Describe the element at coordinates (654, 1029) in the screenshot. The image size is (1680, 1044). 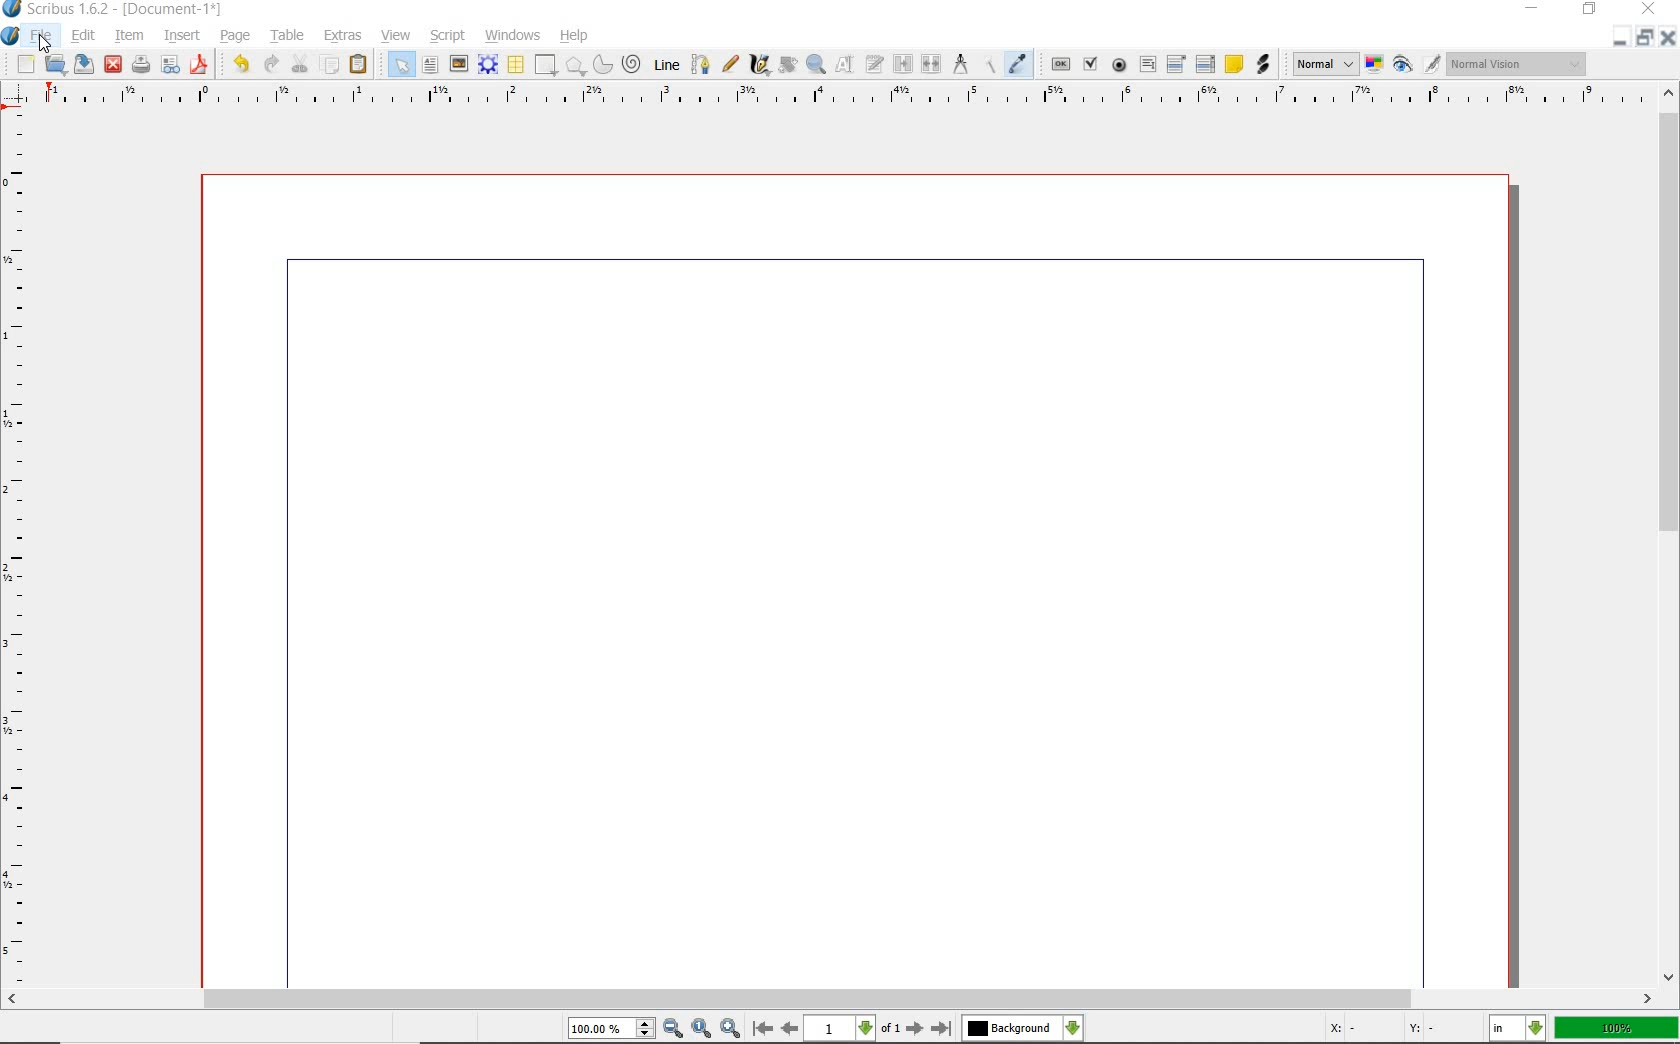
I see `zoom in/zoom to/zoom out` at that location.